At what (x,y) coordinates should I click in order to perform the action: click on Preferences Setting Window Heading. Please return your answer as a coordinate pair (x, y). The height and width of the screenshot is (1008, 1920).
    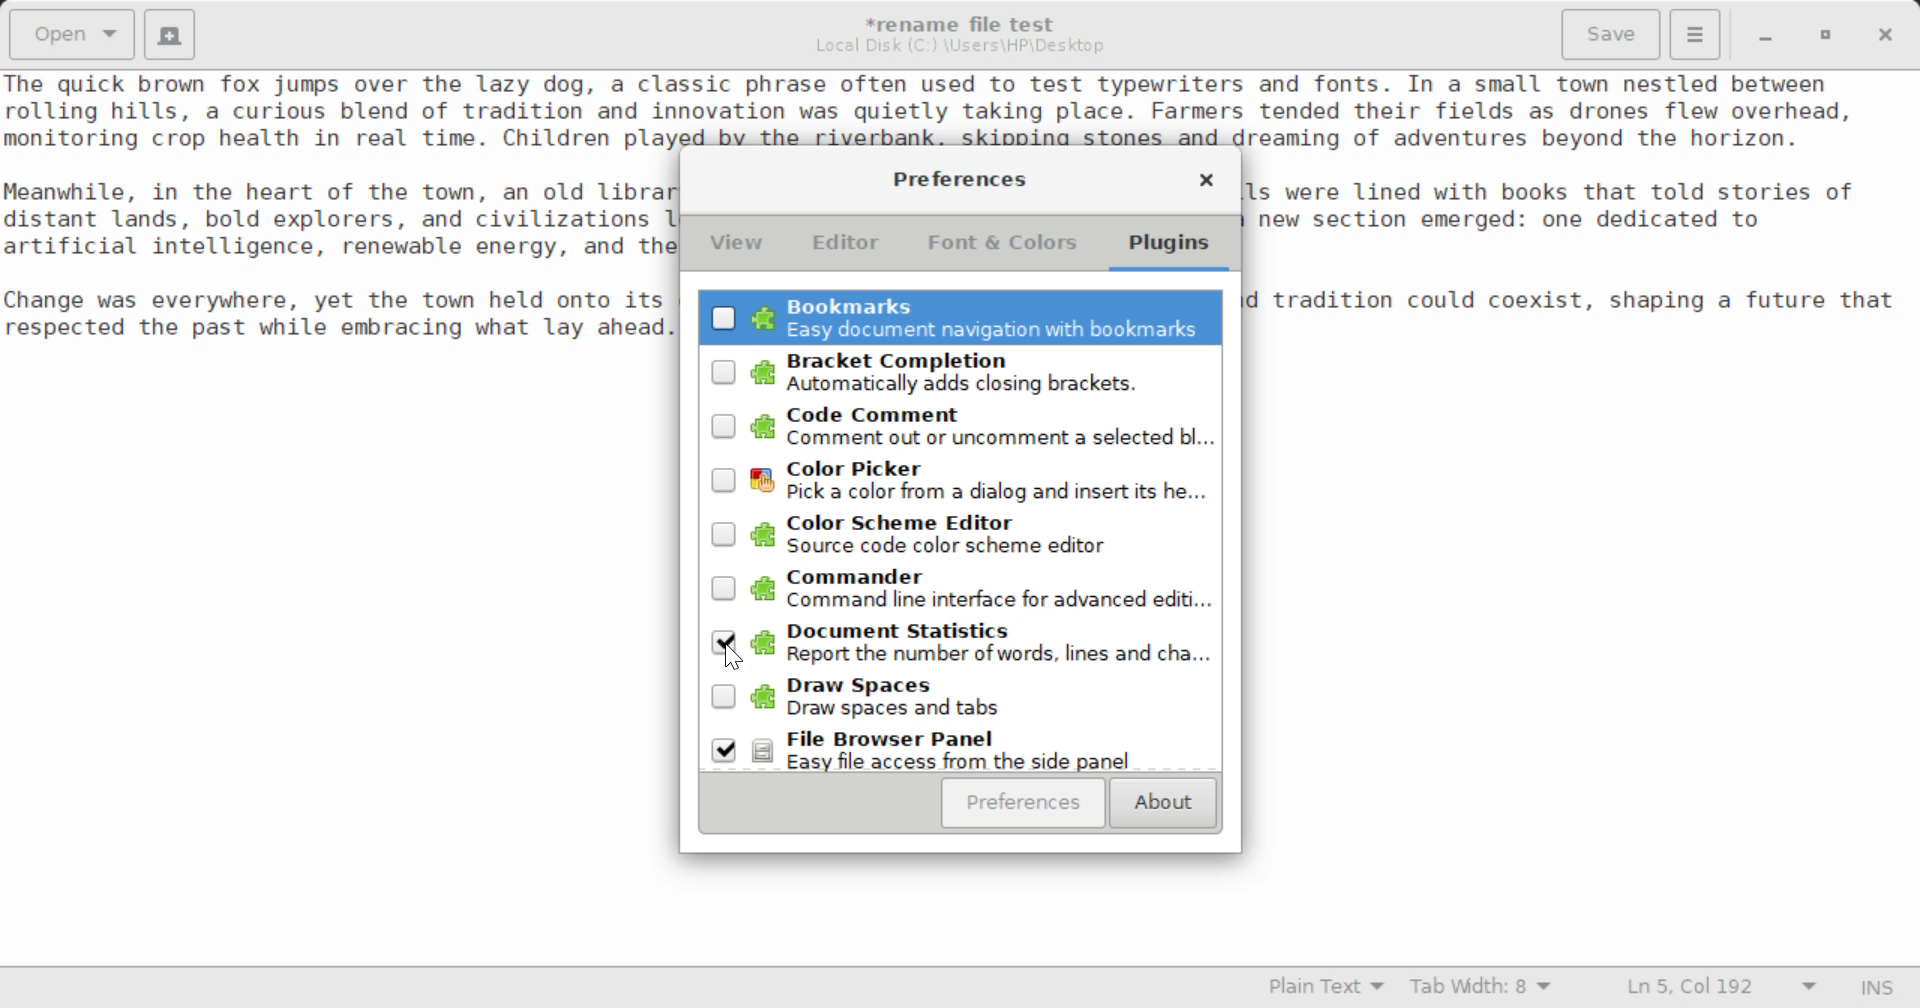
    Looking at the image, I should click on (959, 179).